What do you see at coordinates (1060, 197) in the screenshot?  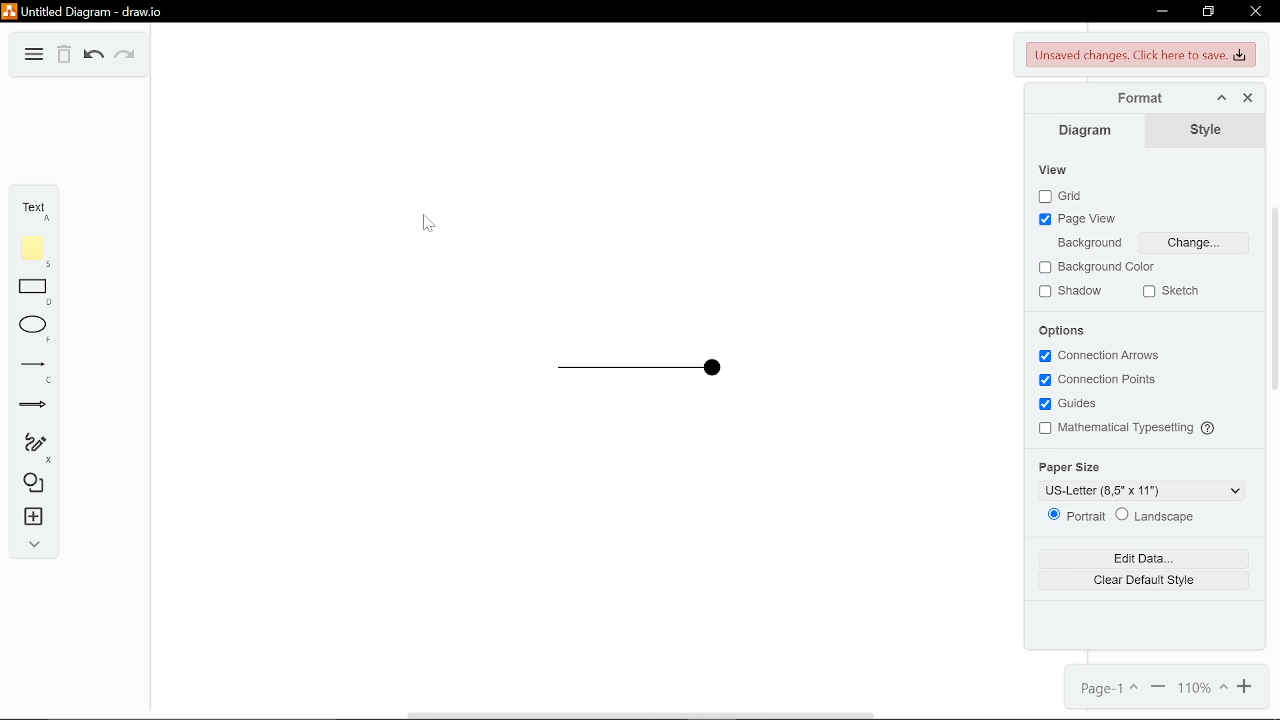 I see `Grid` at bounding box center [1060, 197].